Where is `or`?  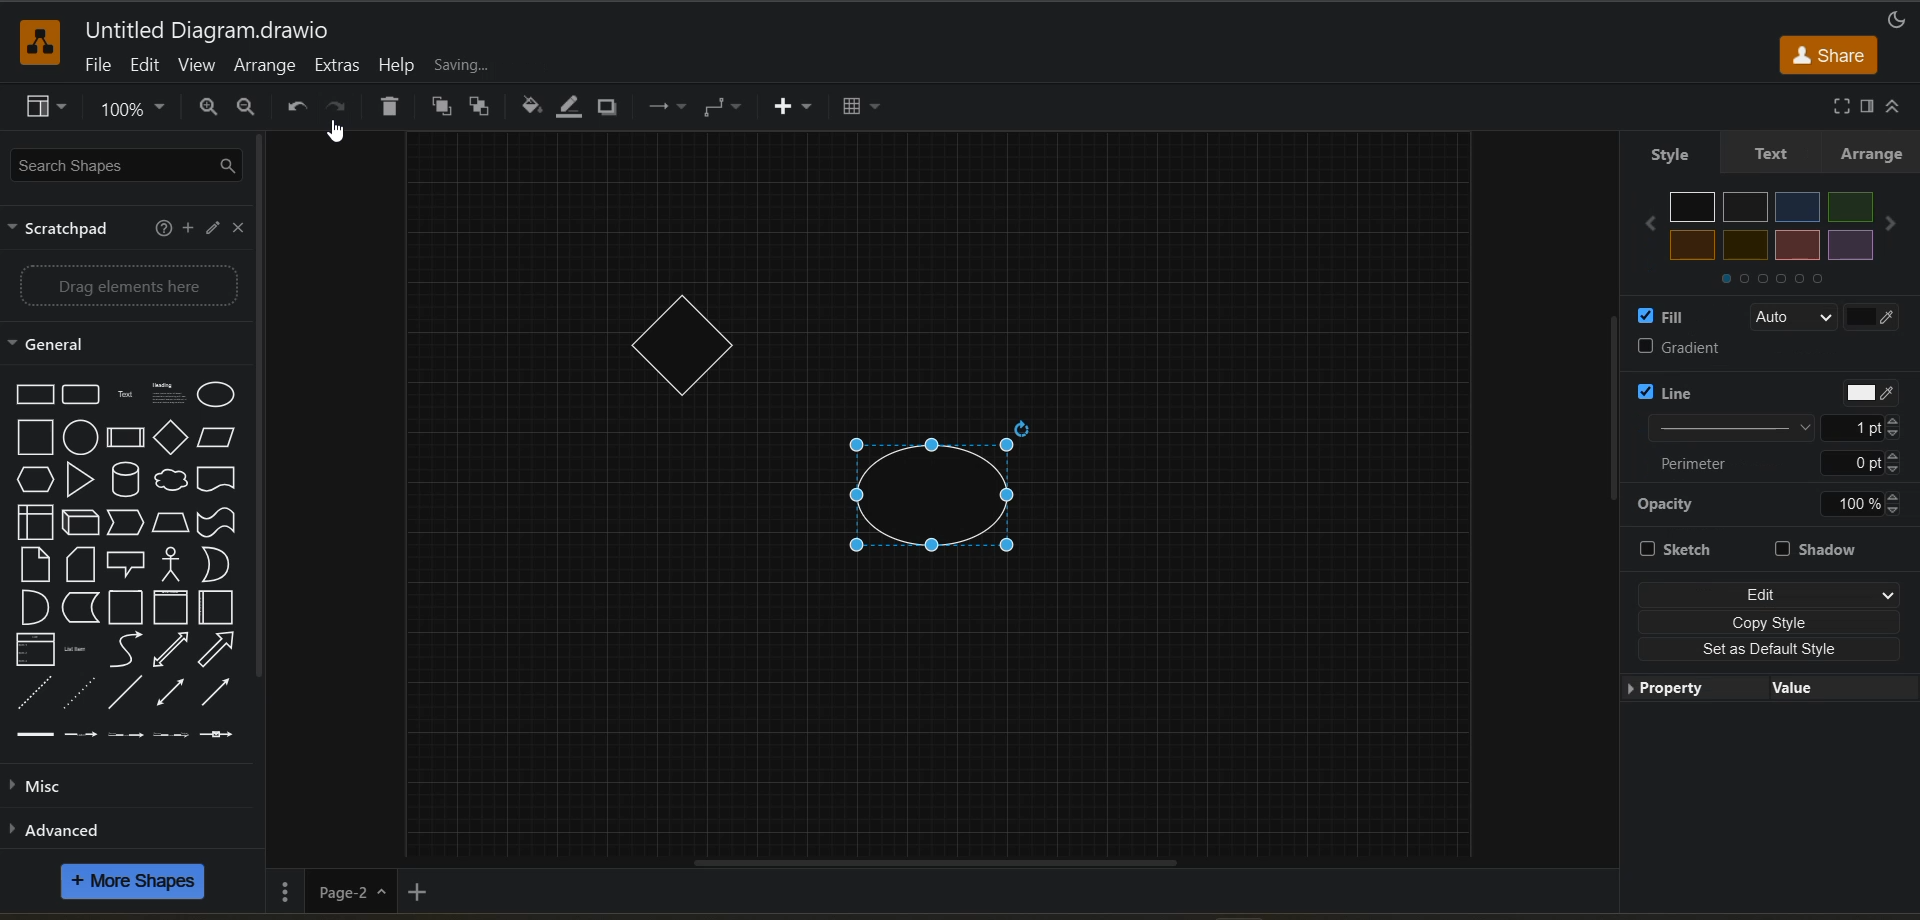 or is located at coordinates (214, 563).